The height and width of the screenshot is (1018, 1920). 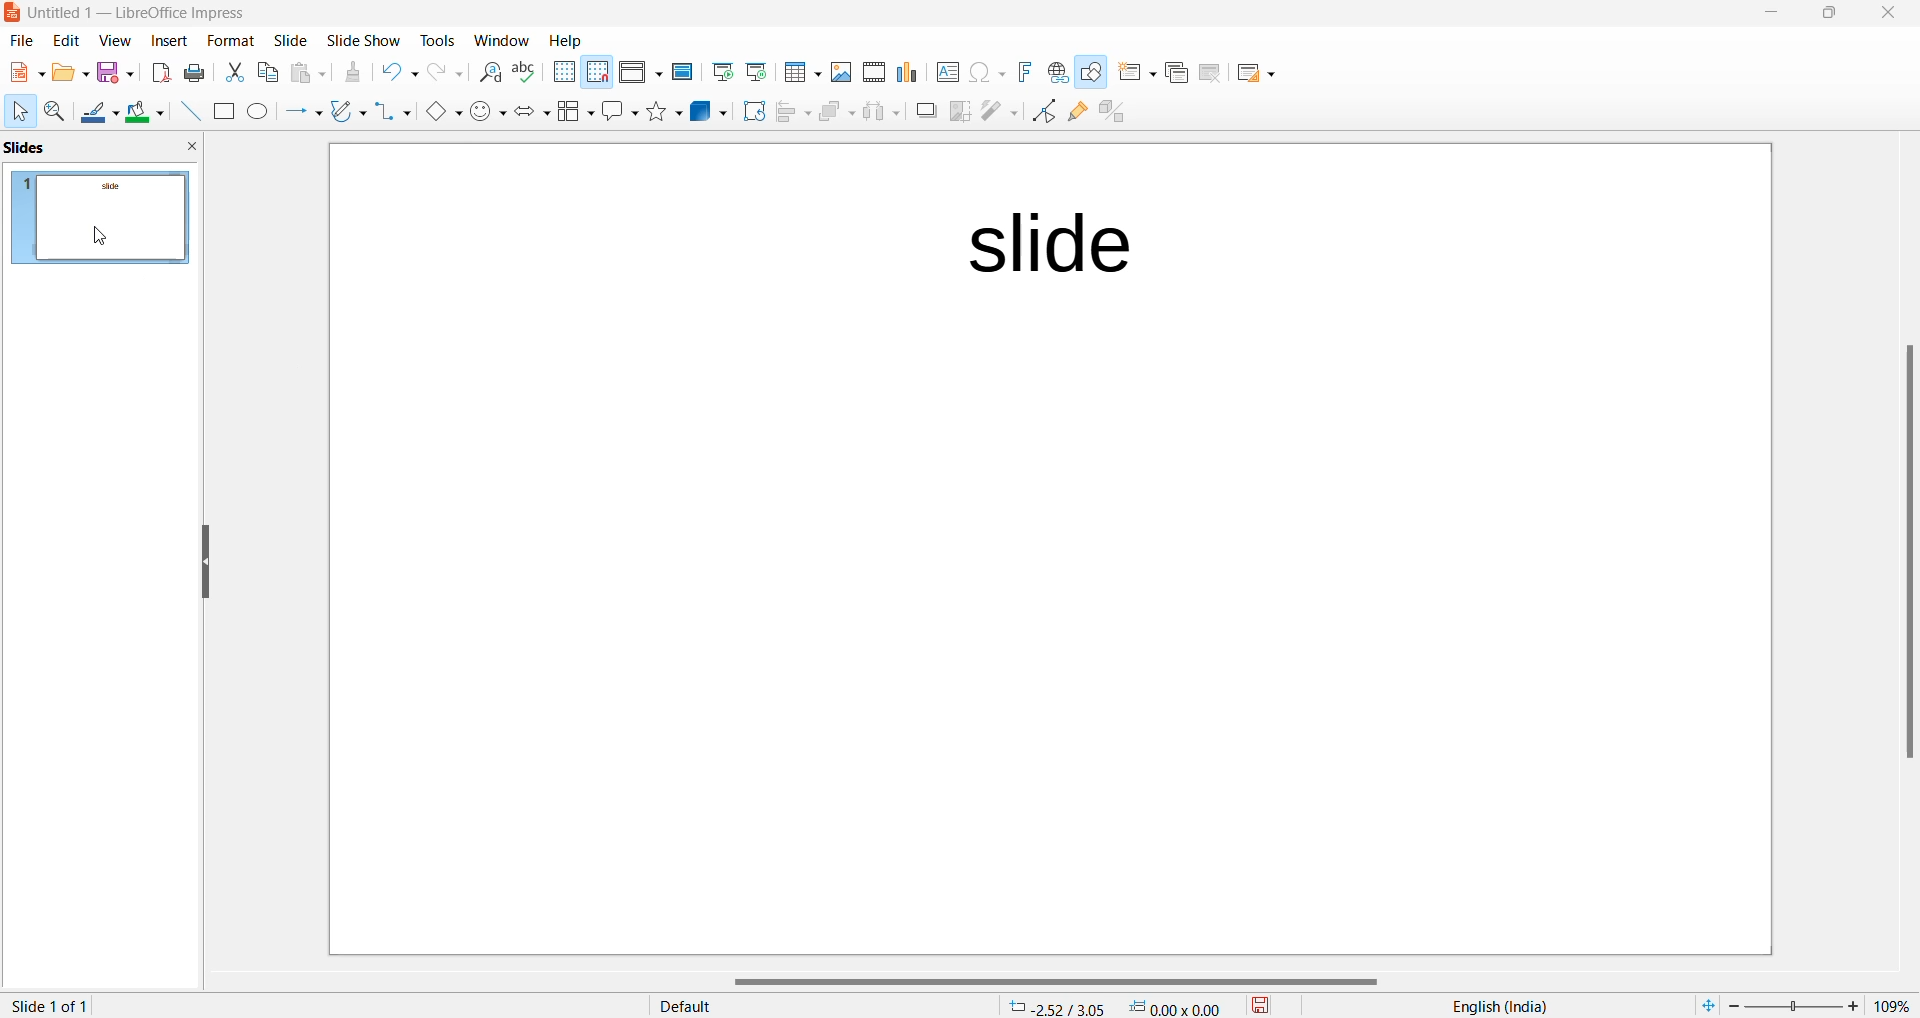 What do you see at coordinates (641, 74) in the screenshot?
I see `display view` at bounding box center [641, 74].